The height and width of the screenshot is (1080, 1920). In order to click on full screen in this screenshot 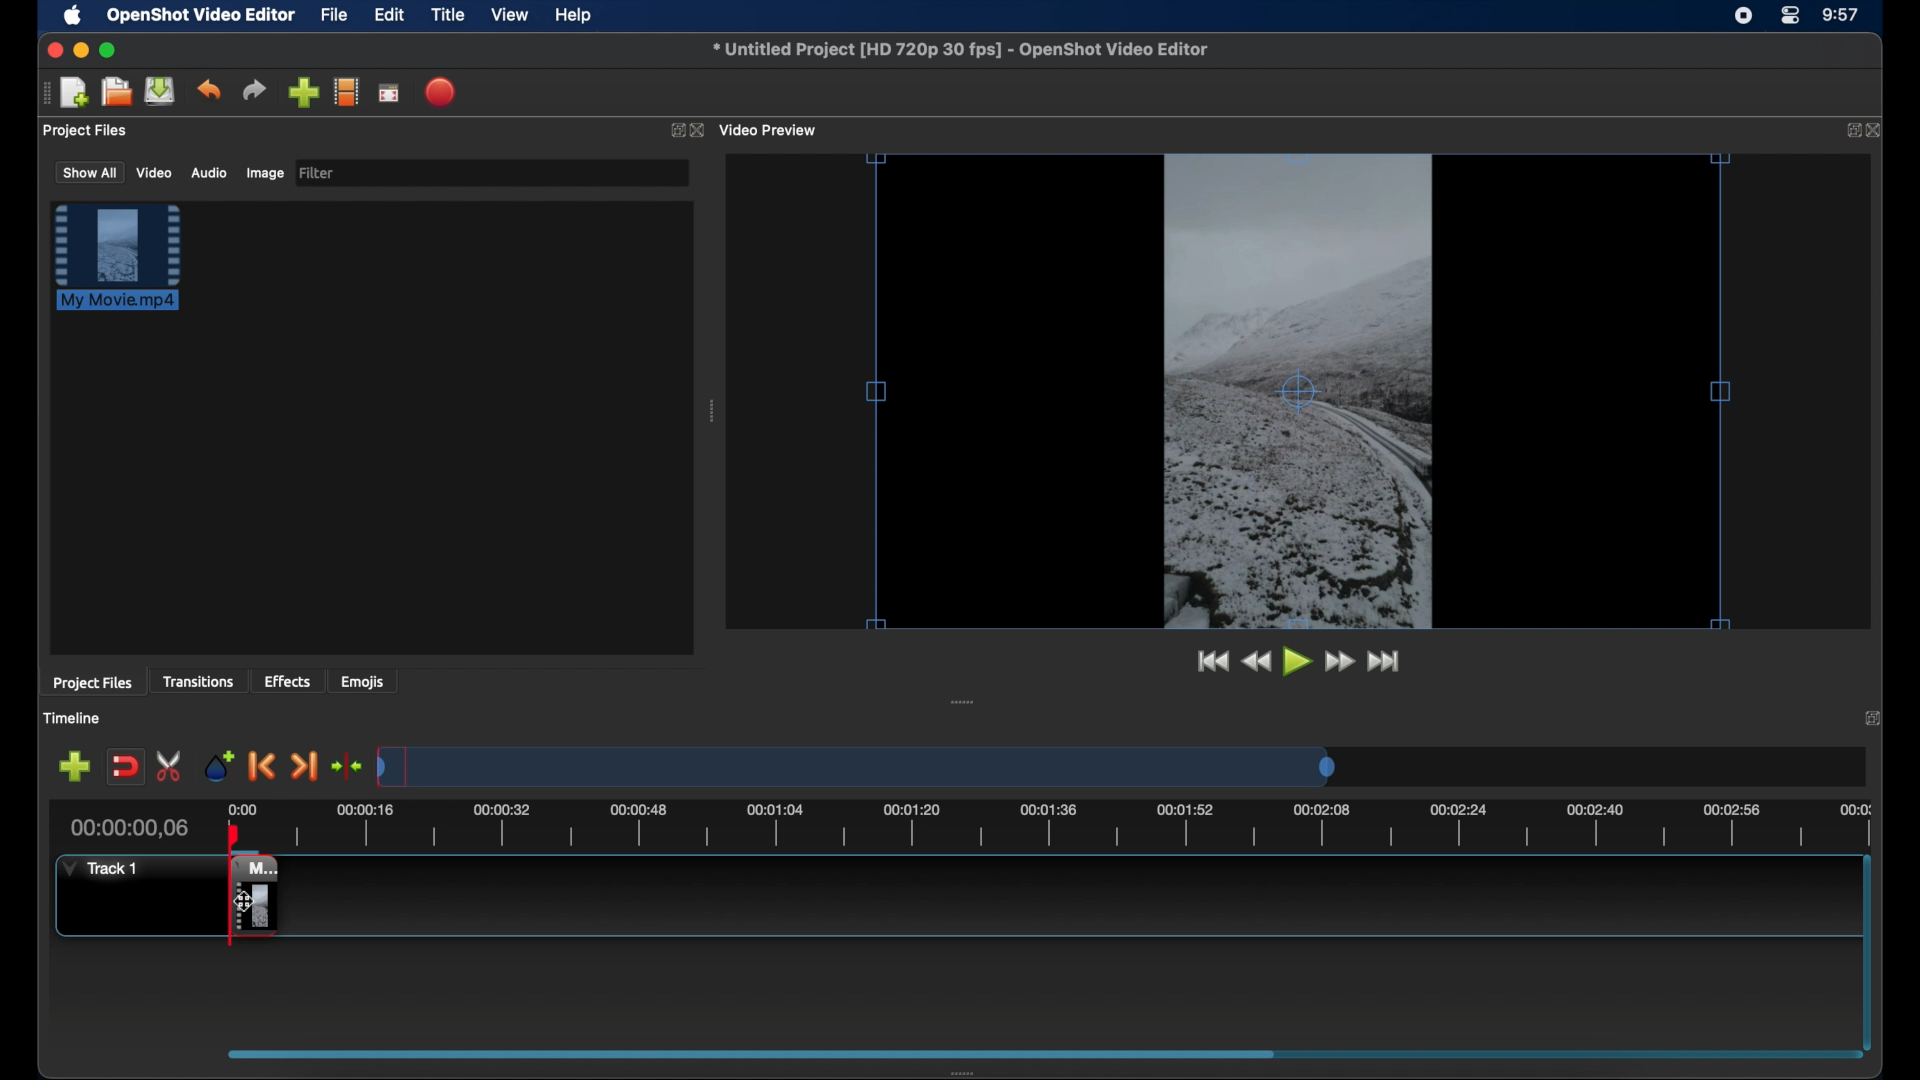, I will do `click(390, 92)`.